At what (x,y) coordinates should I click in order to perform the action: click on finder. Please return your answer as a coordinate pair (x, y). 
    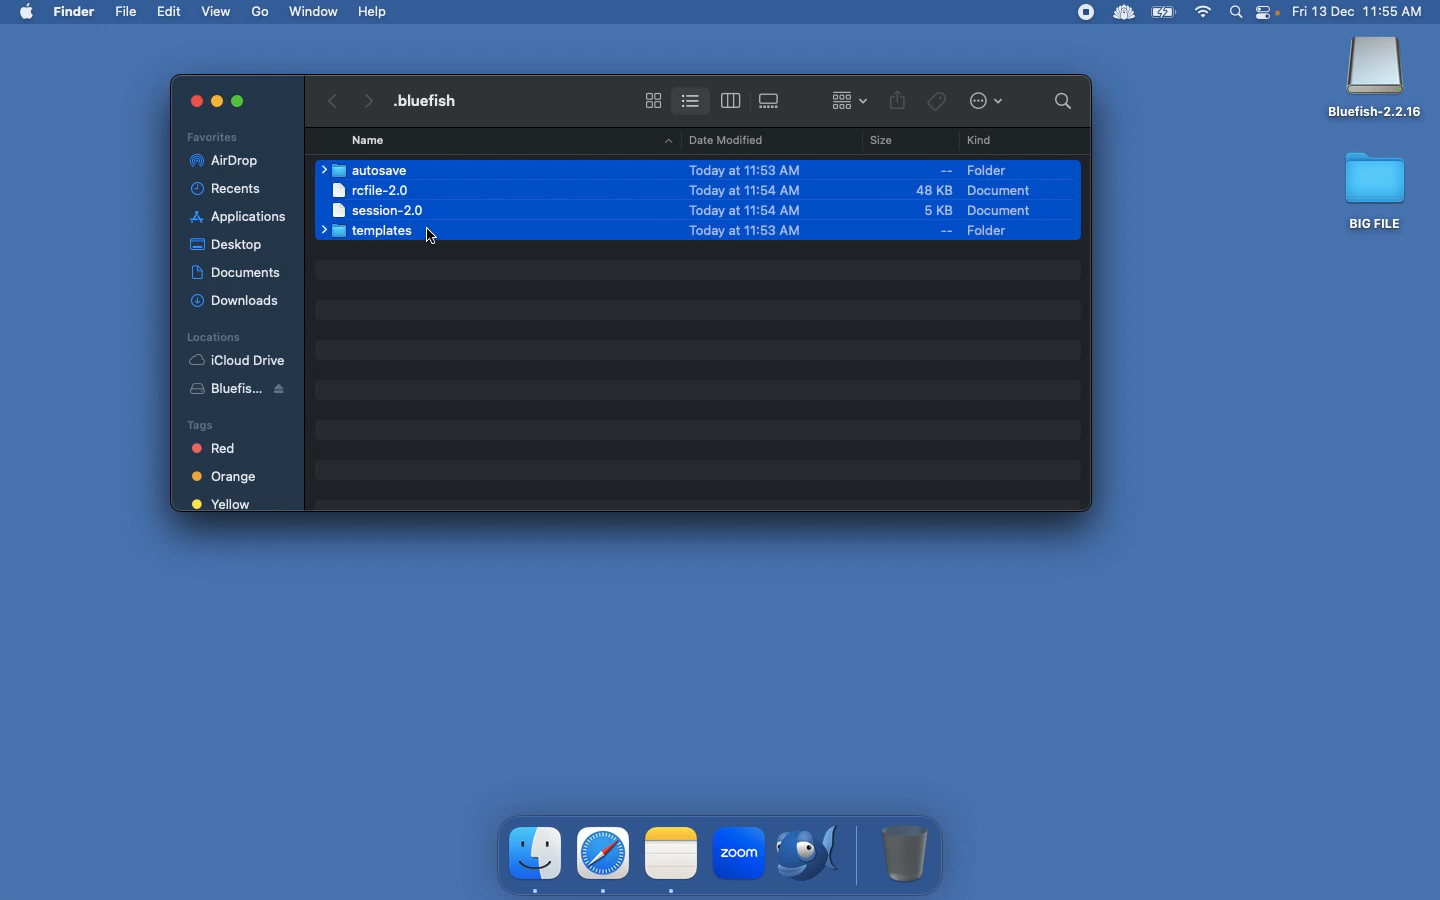
    Looking at the image, I should click on (537, 854).